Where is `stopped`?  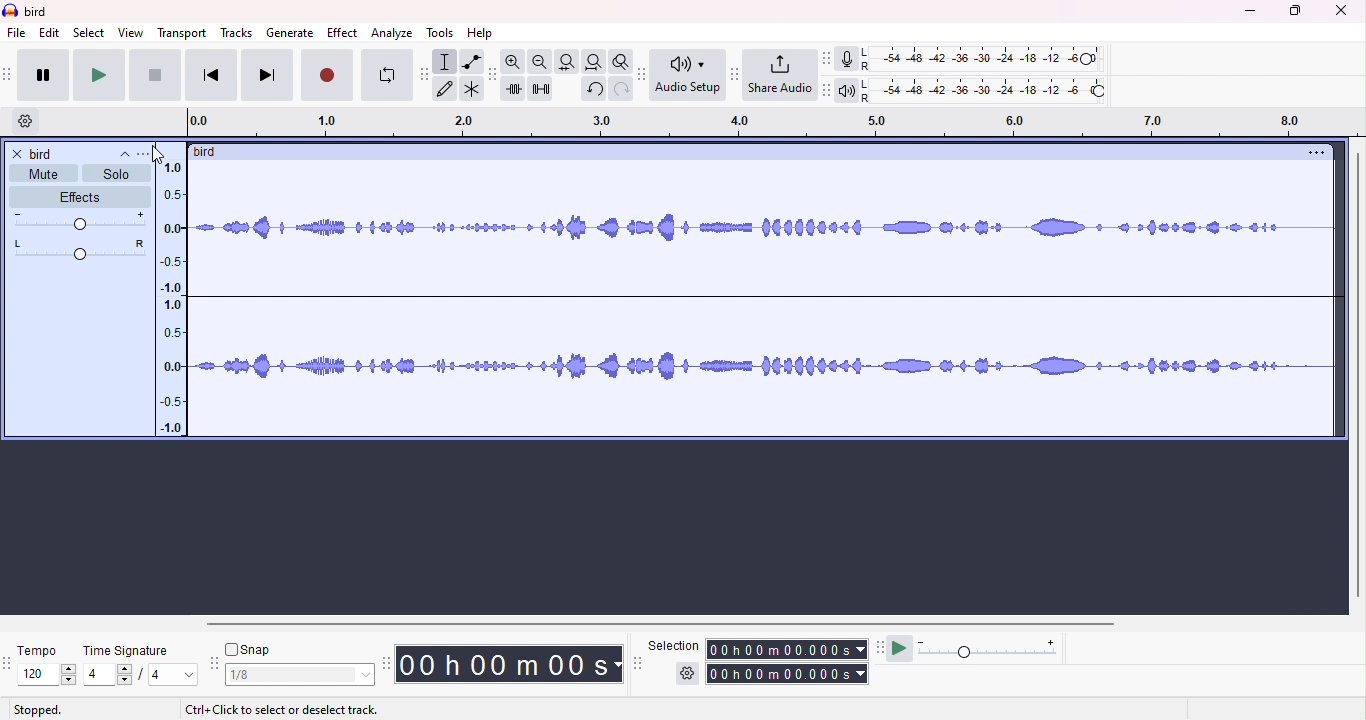
stopped is located at coordinates (38, 710).